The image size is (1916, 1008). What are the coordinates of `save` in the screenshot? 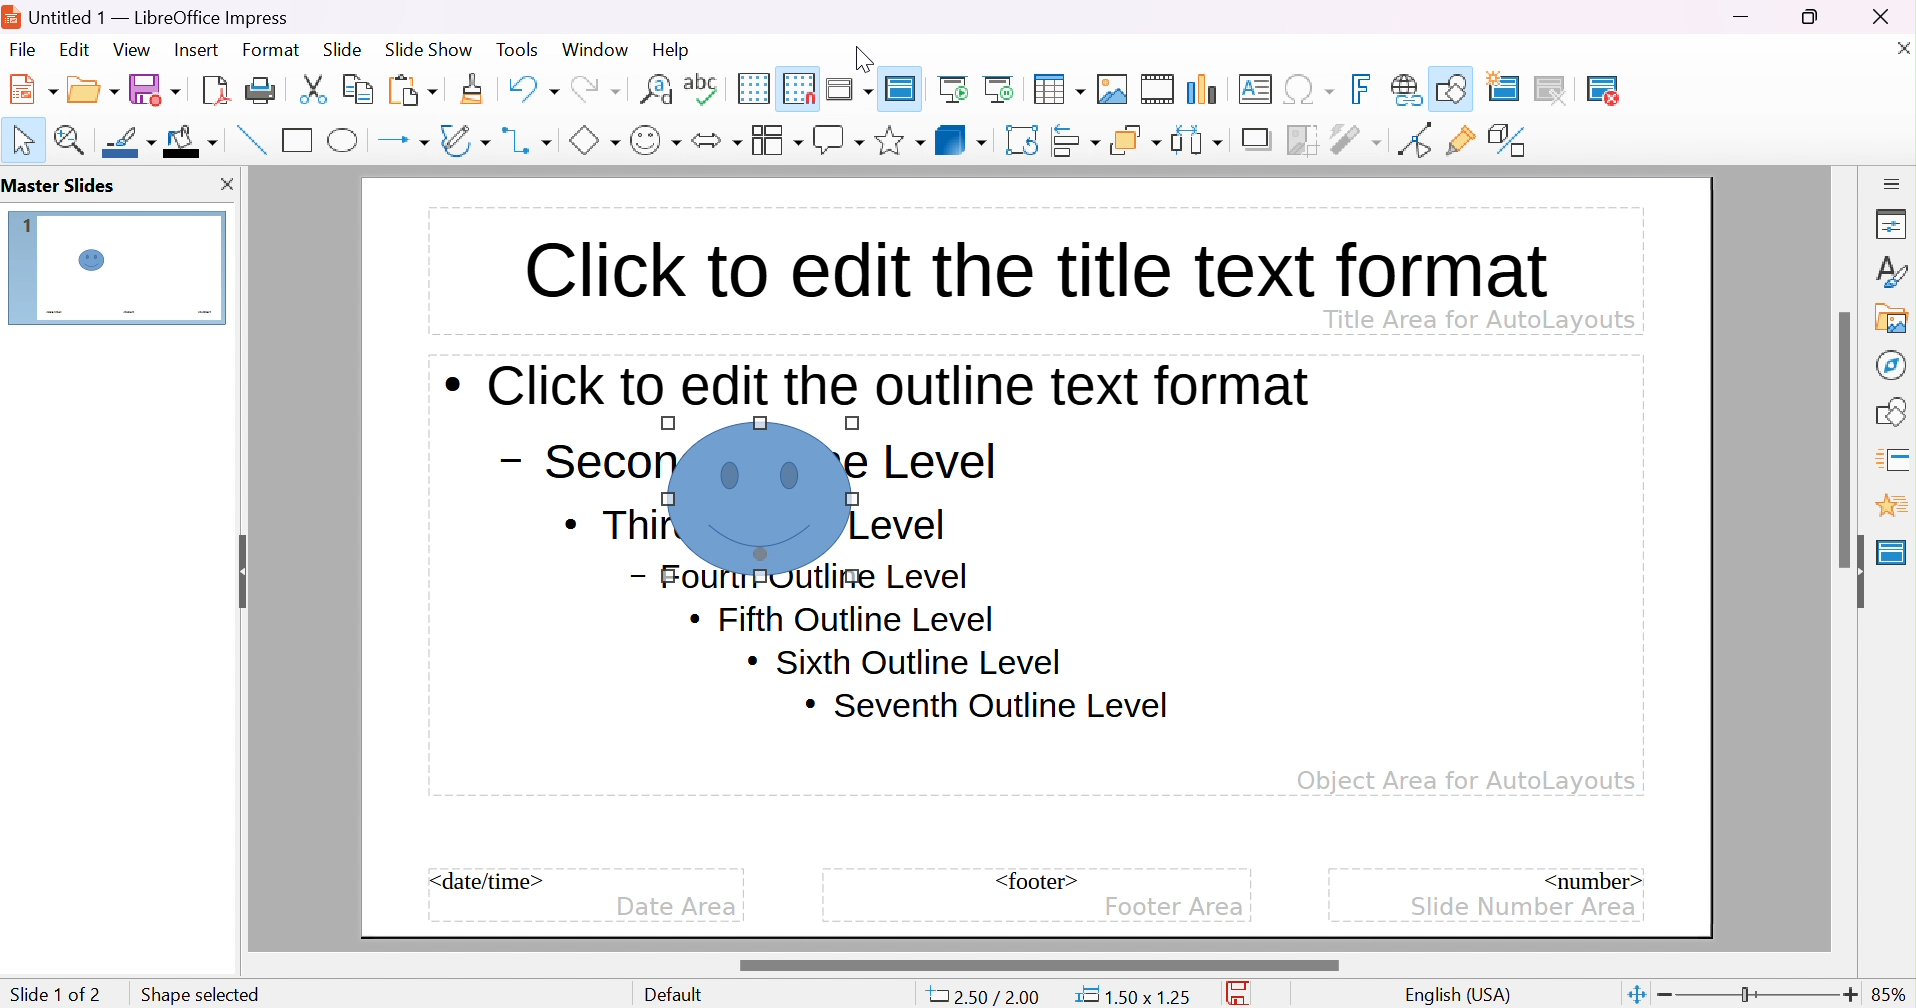 It's located at (155, 89).